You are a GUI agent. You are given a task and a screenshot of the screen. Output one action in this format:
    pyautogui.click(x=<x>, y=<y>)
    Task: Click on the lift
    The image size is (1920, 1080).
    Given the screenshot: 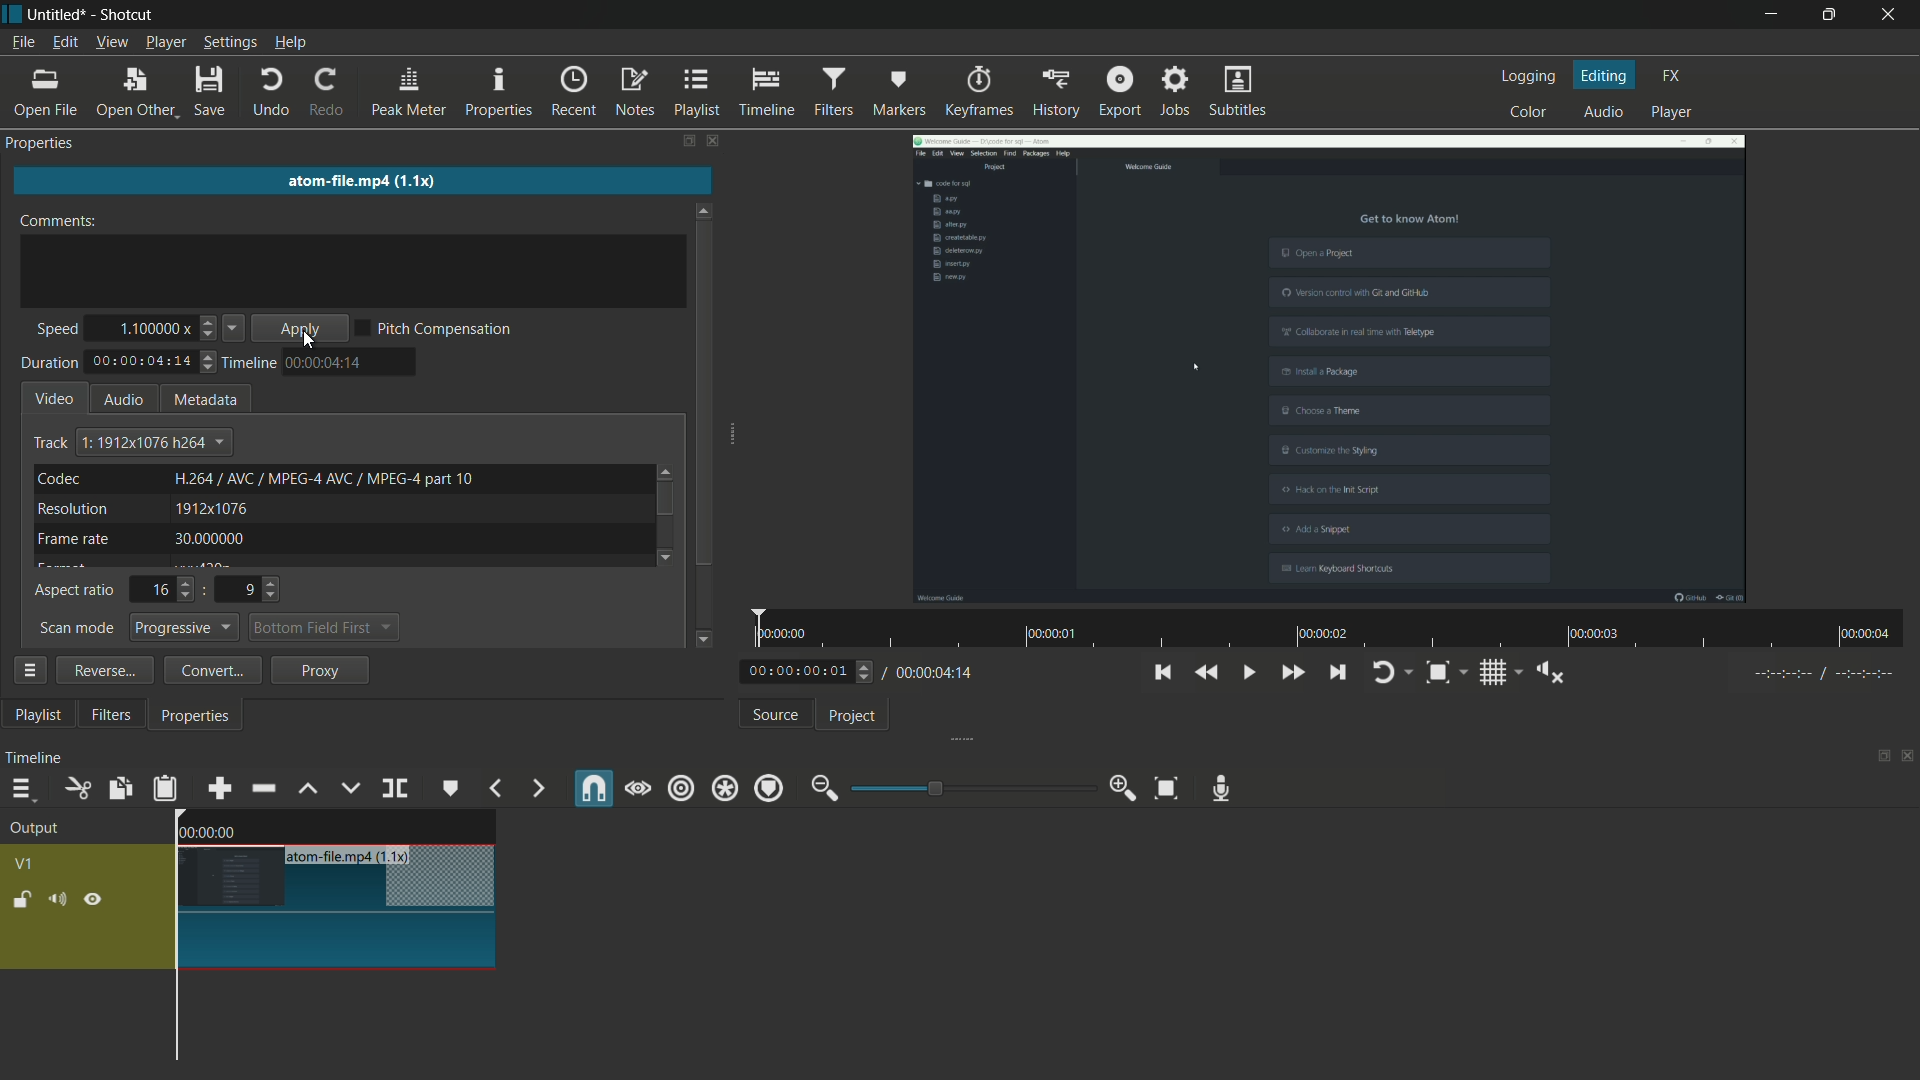 What is the action you would take?
    pyautogui.click(x=307, y=789)
    